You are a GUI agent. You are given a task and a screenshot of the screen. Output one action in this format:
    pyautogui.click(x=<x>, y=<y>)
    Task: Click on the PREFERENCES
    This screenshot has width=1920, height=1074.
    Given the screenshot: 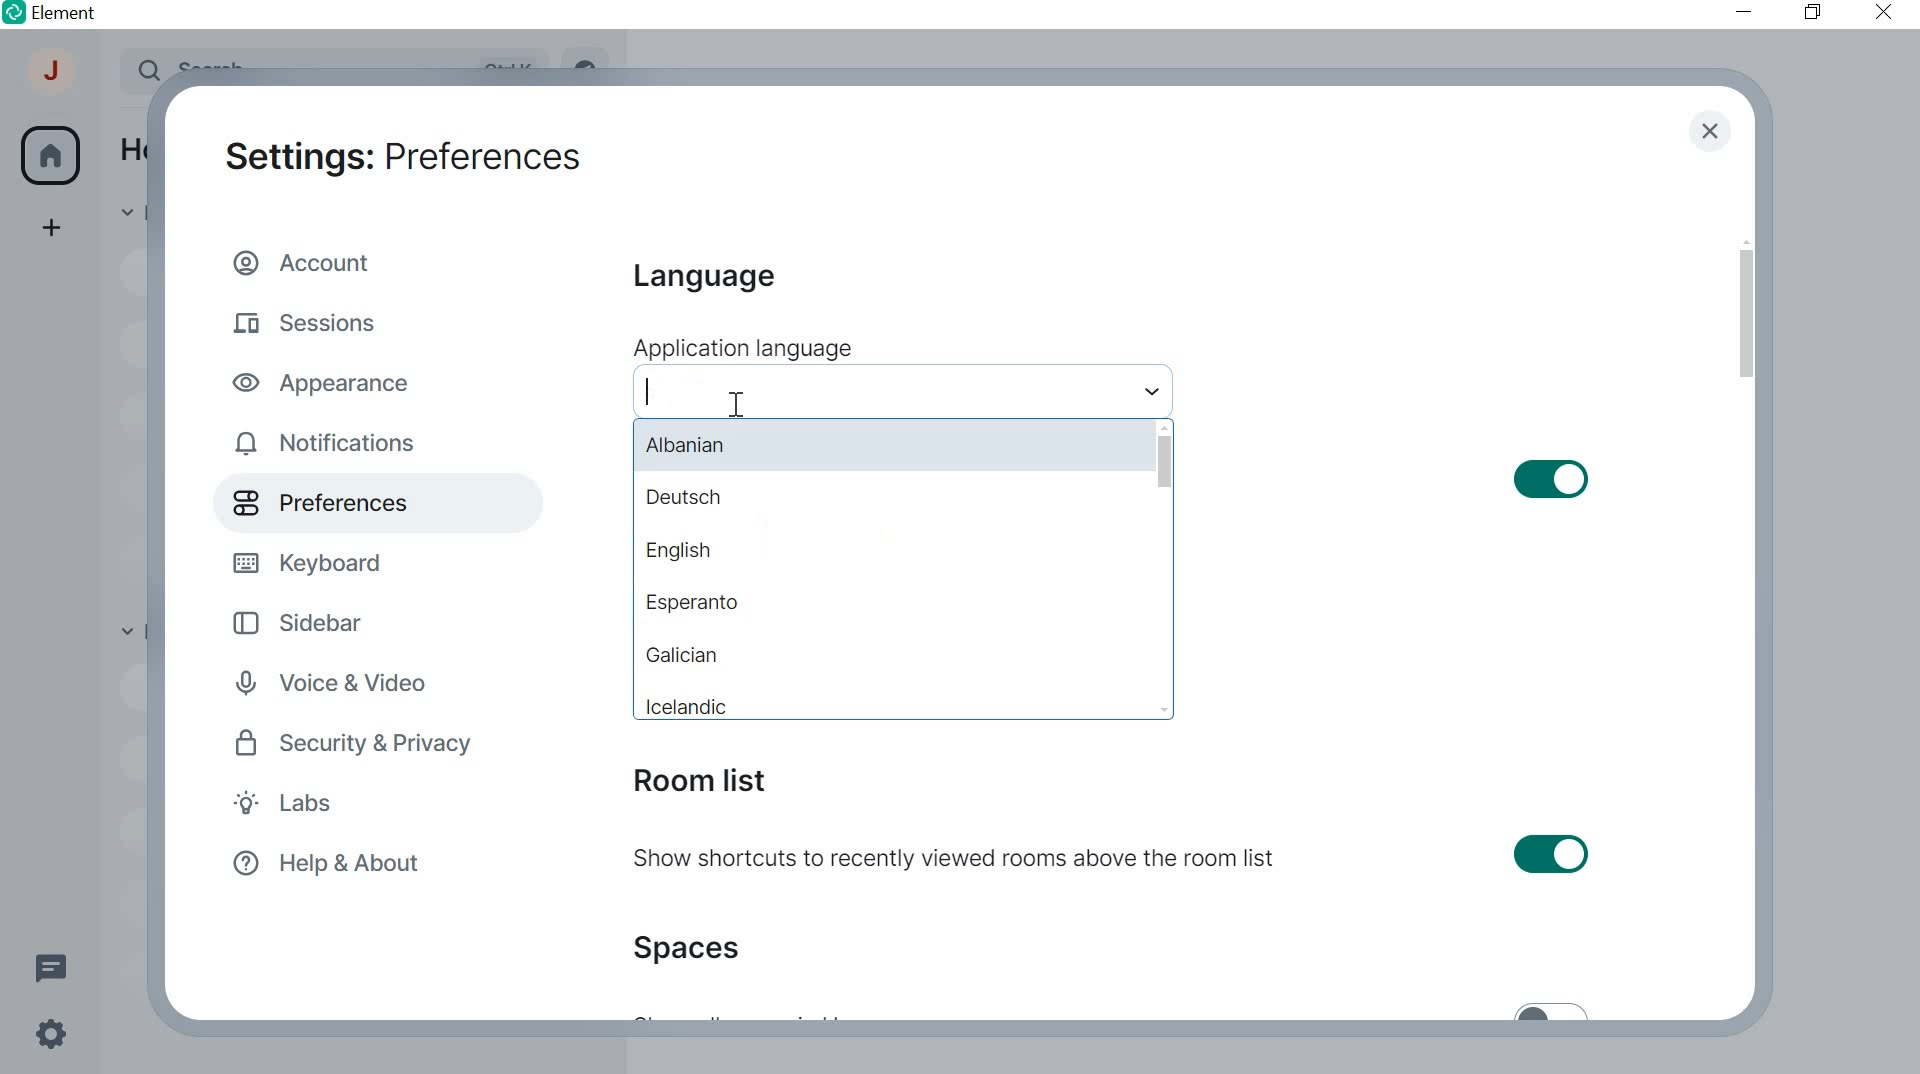 What is the action you would take?
    pyautogui.click(x=346, y=503)
    